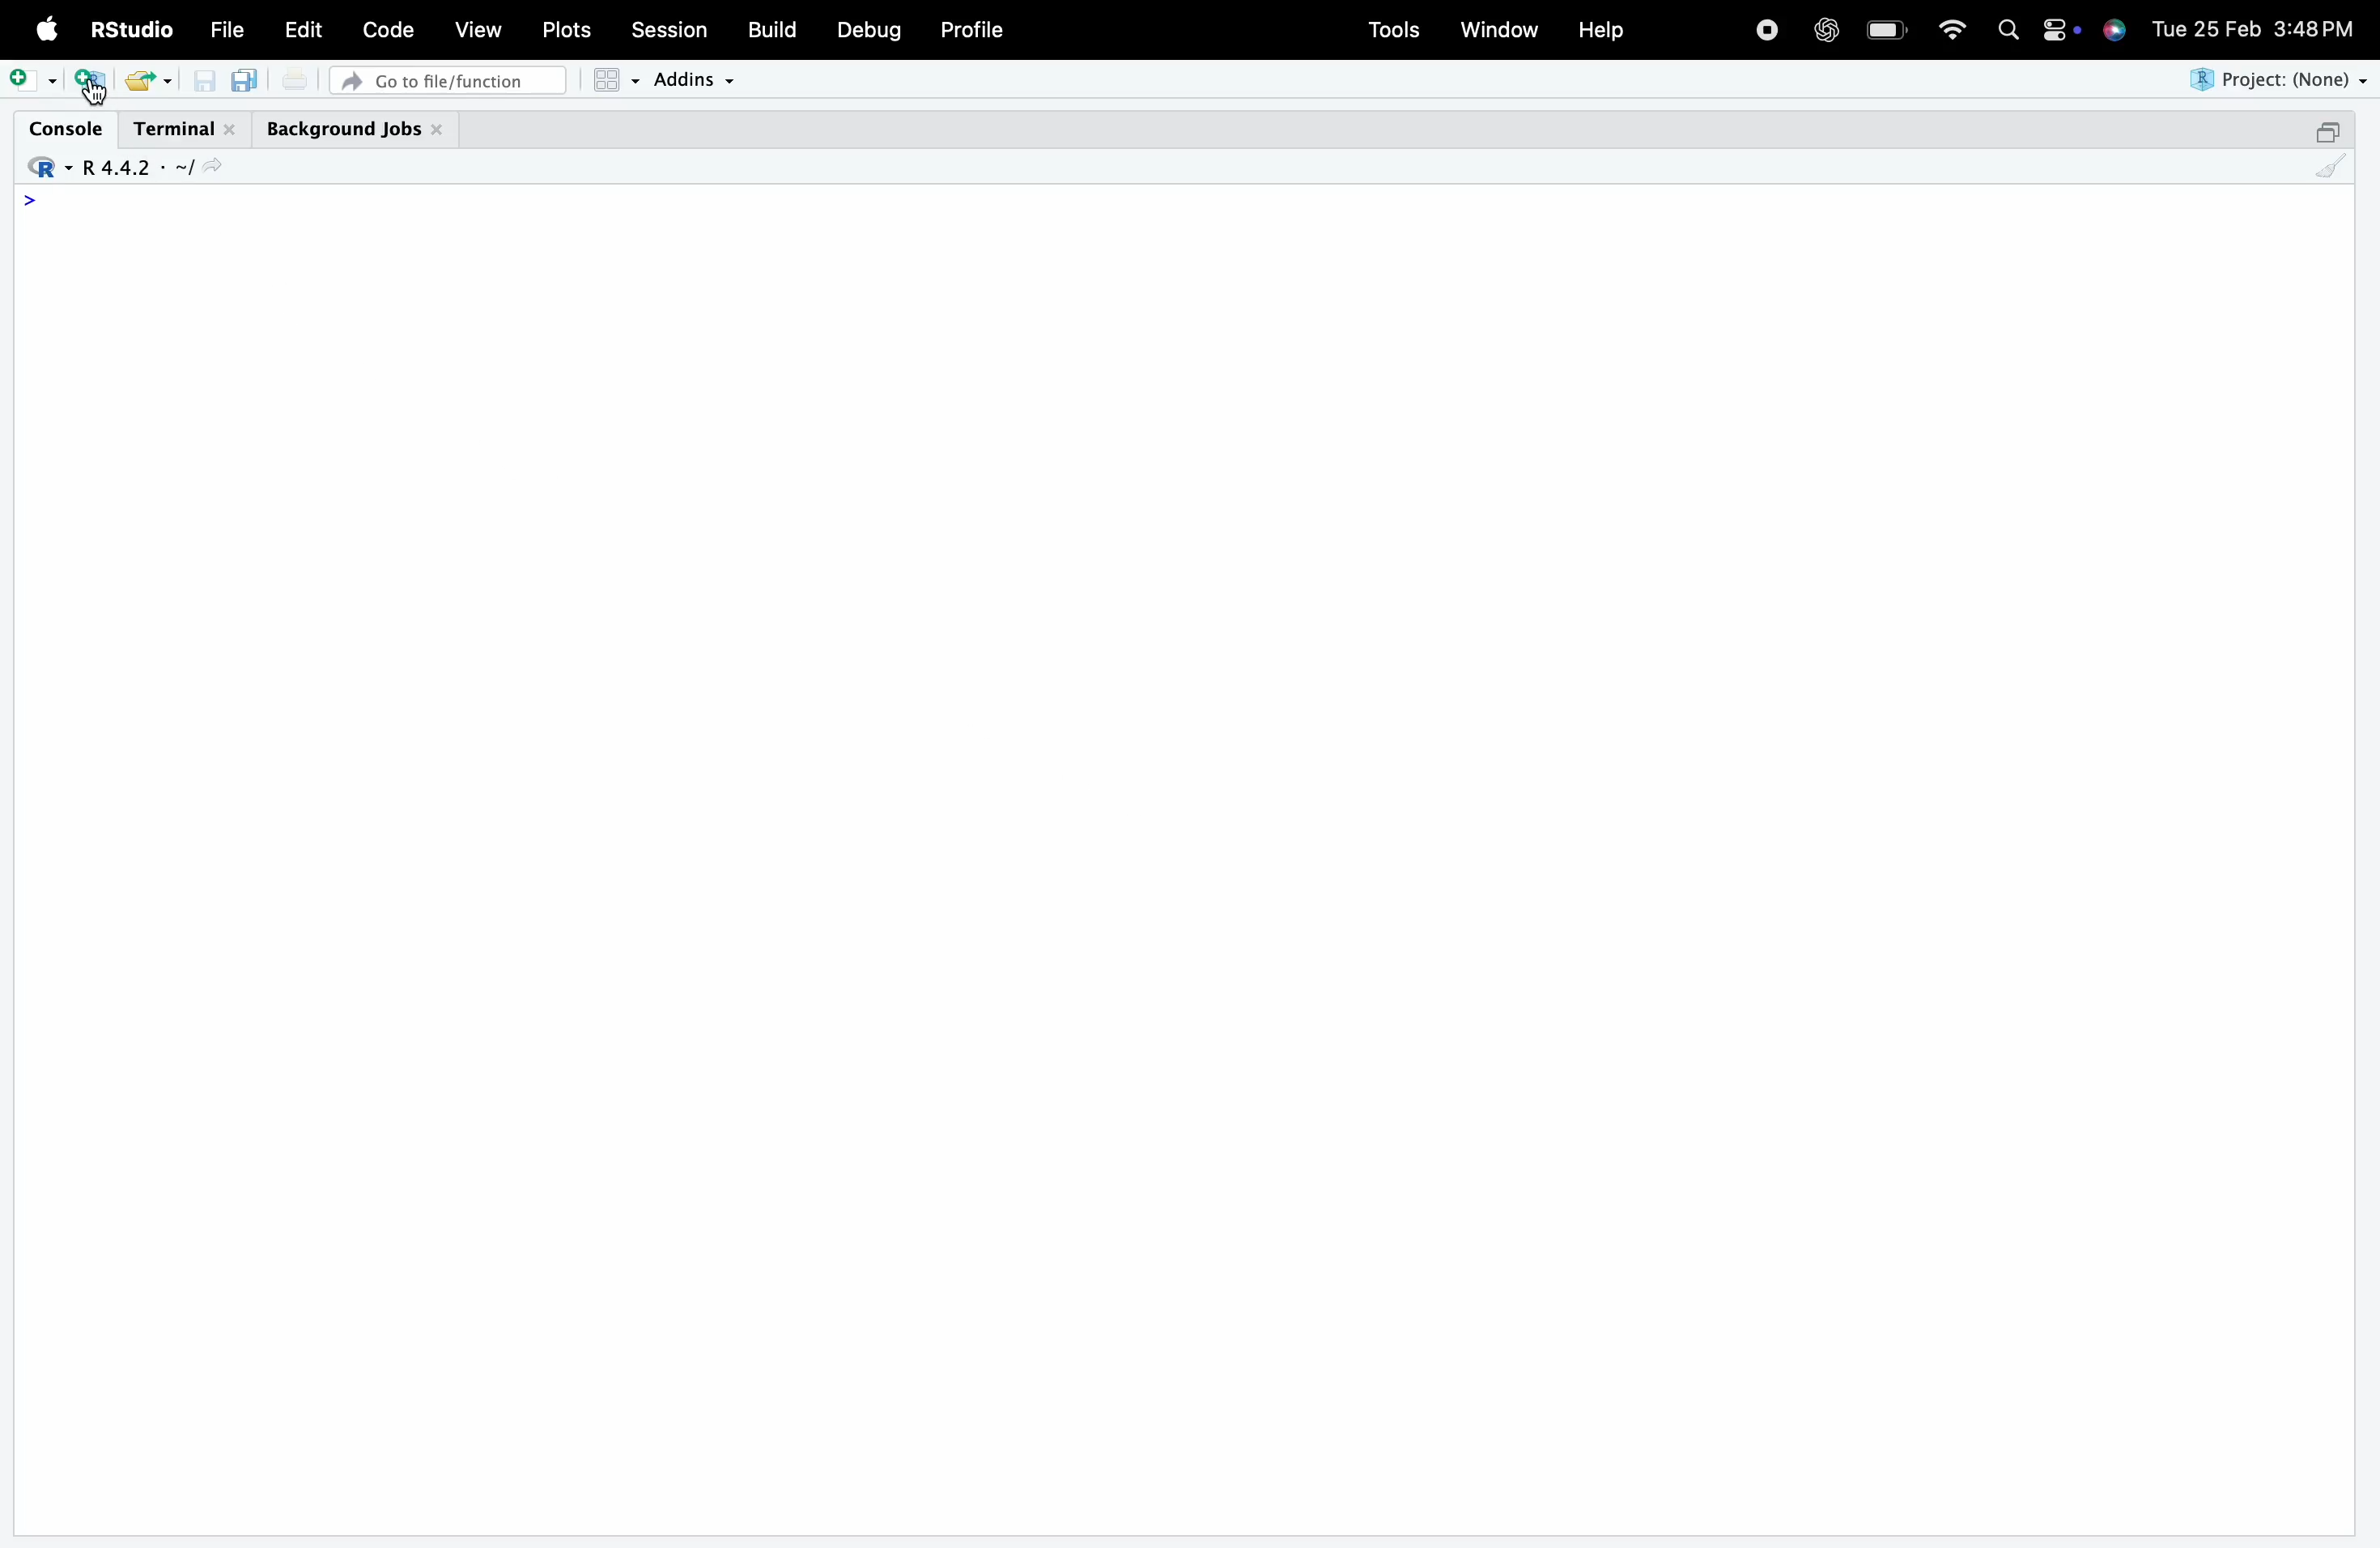 The width and height of the screenshot is (2380, 1548). I want to click on open AI, so click(1825, 30).